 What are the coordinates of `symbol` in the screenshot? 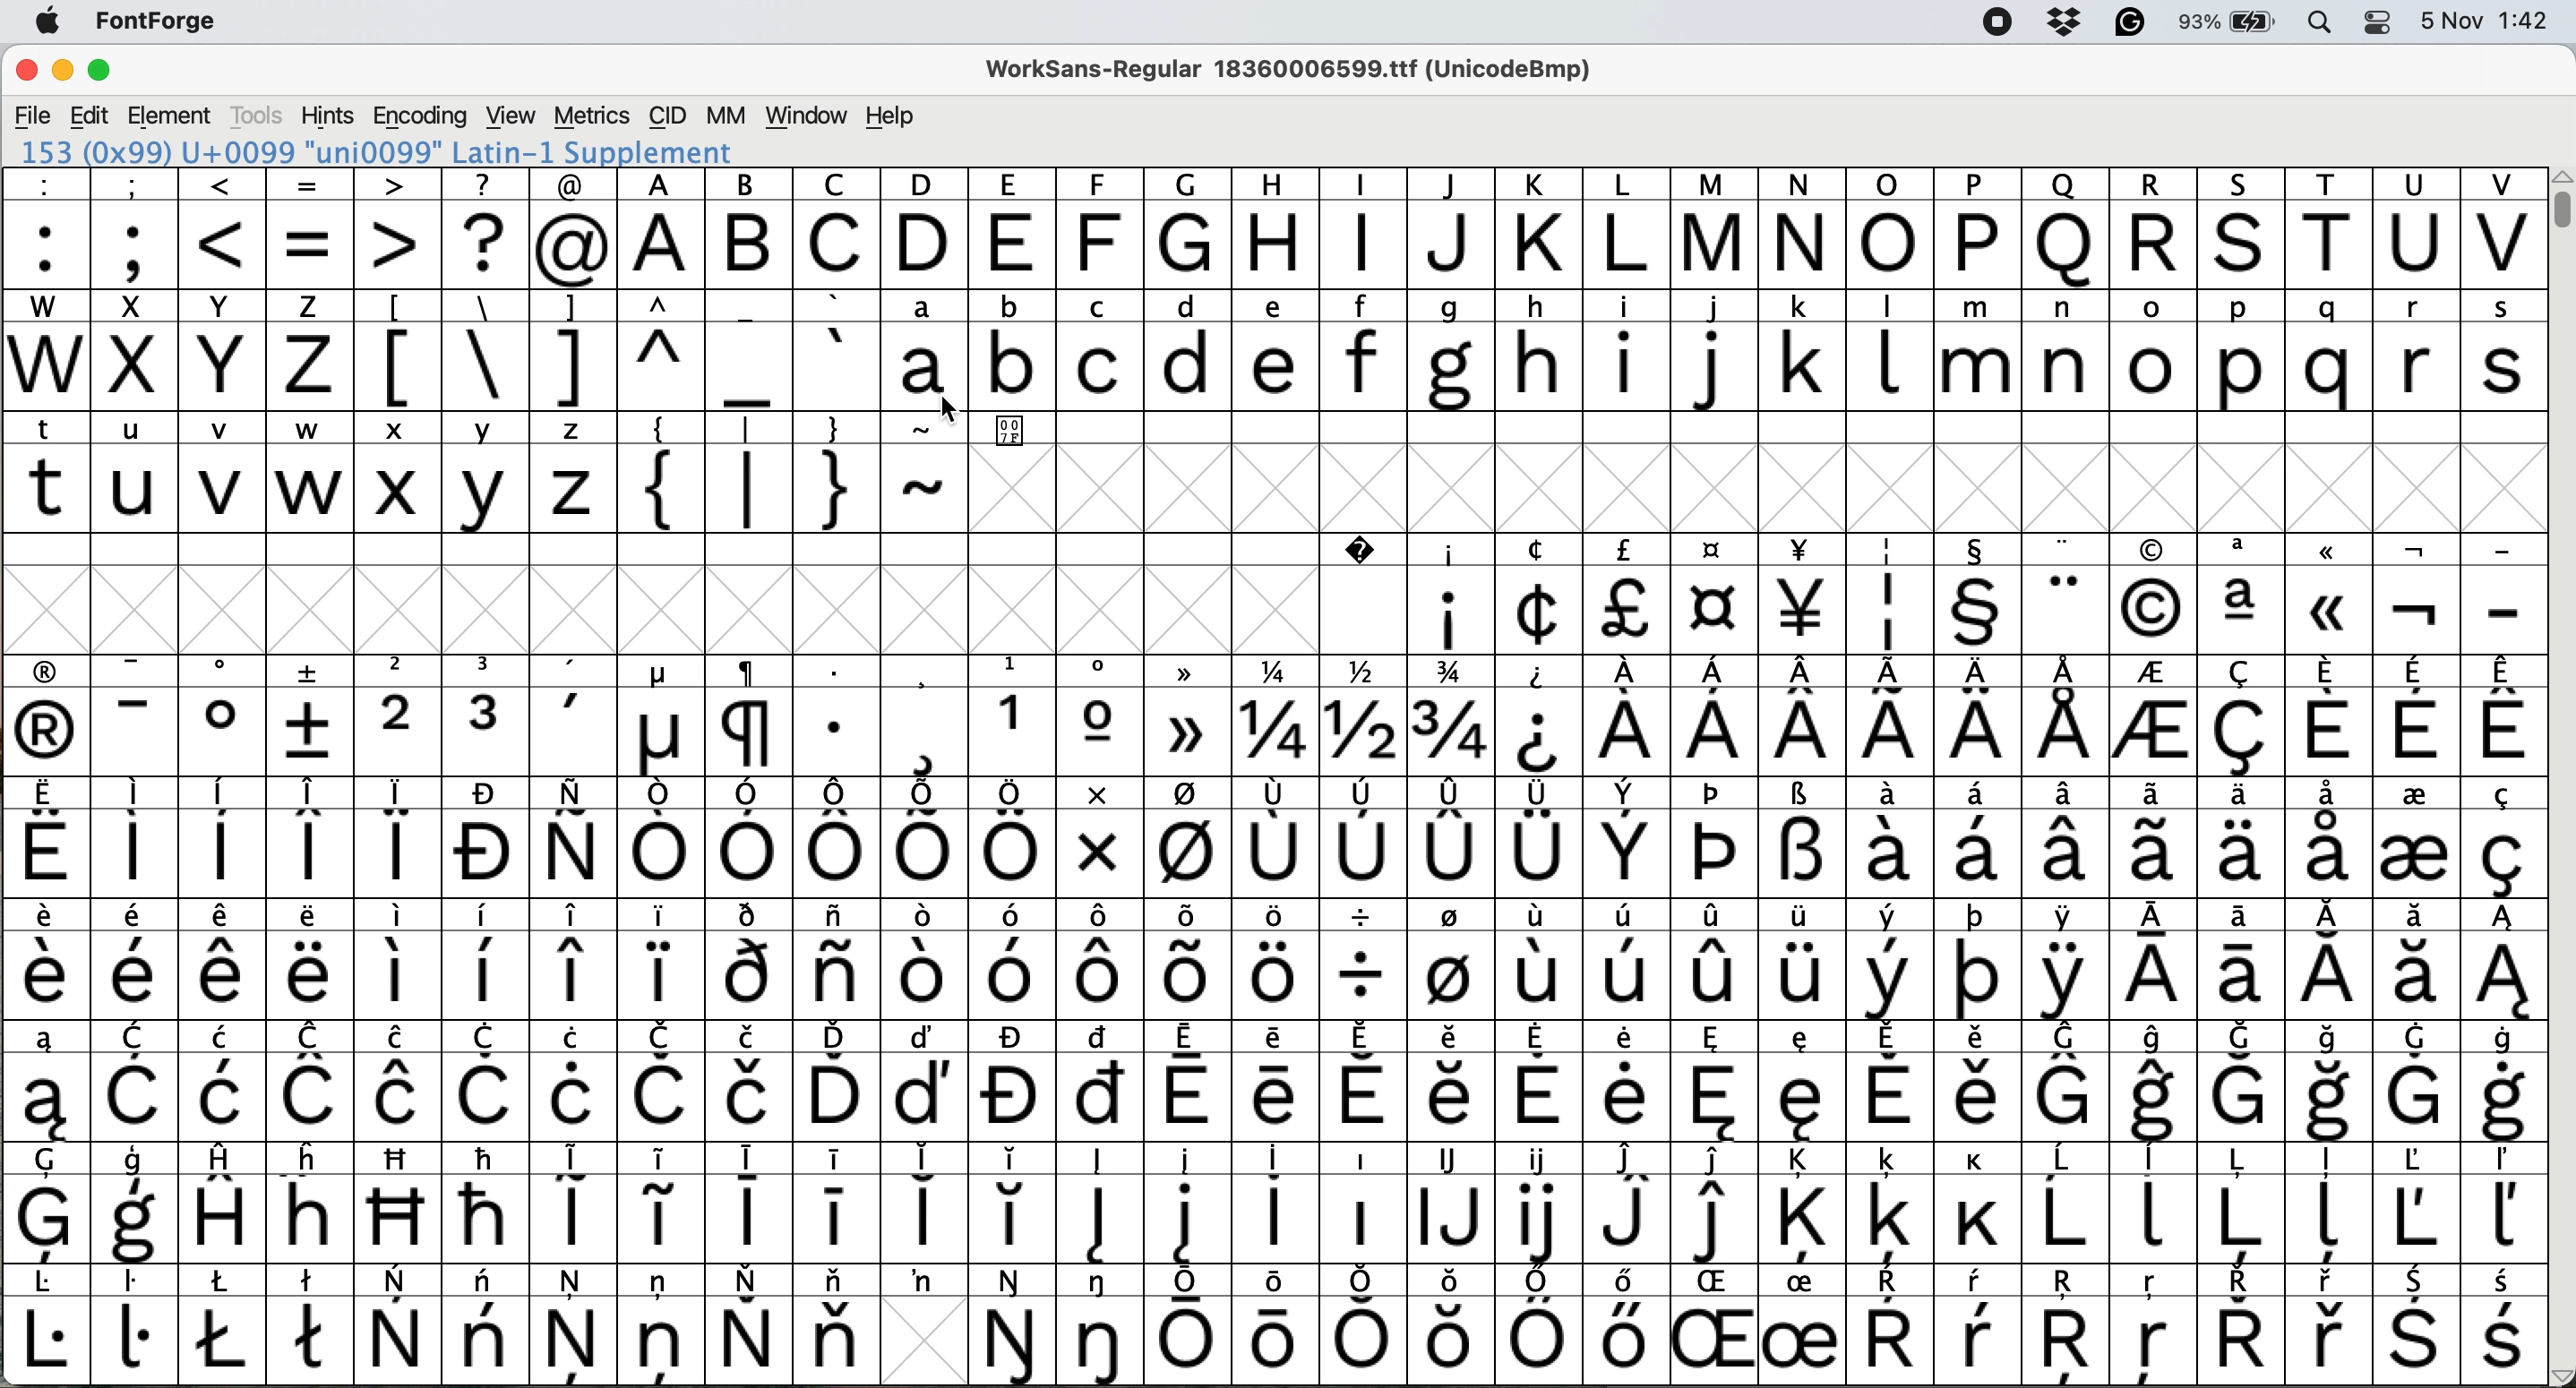 It's located at (1281, 1081).